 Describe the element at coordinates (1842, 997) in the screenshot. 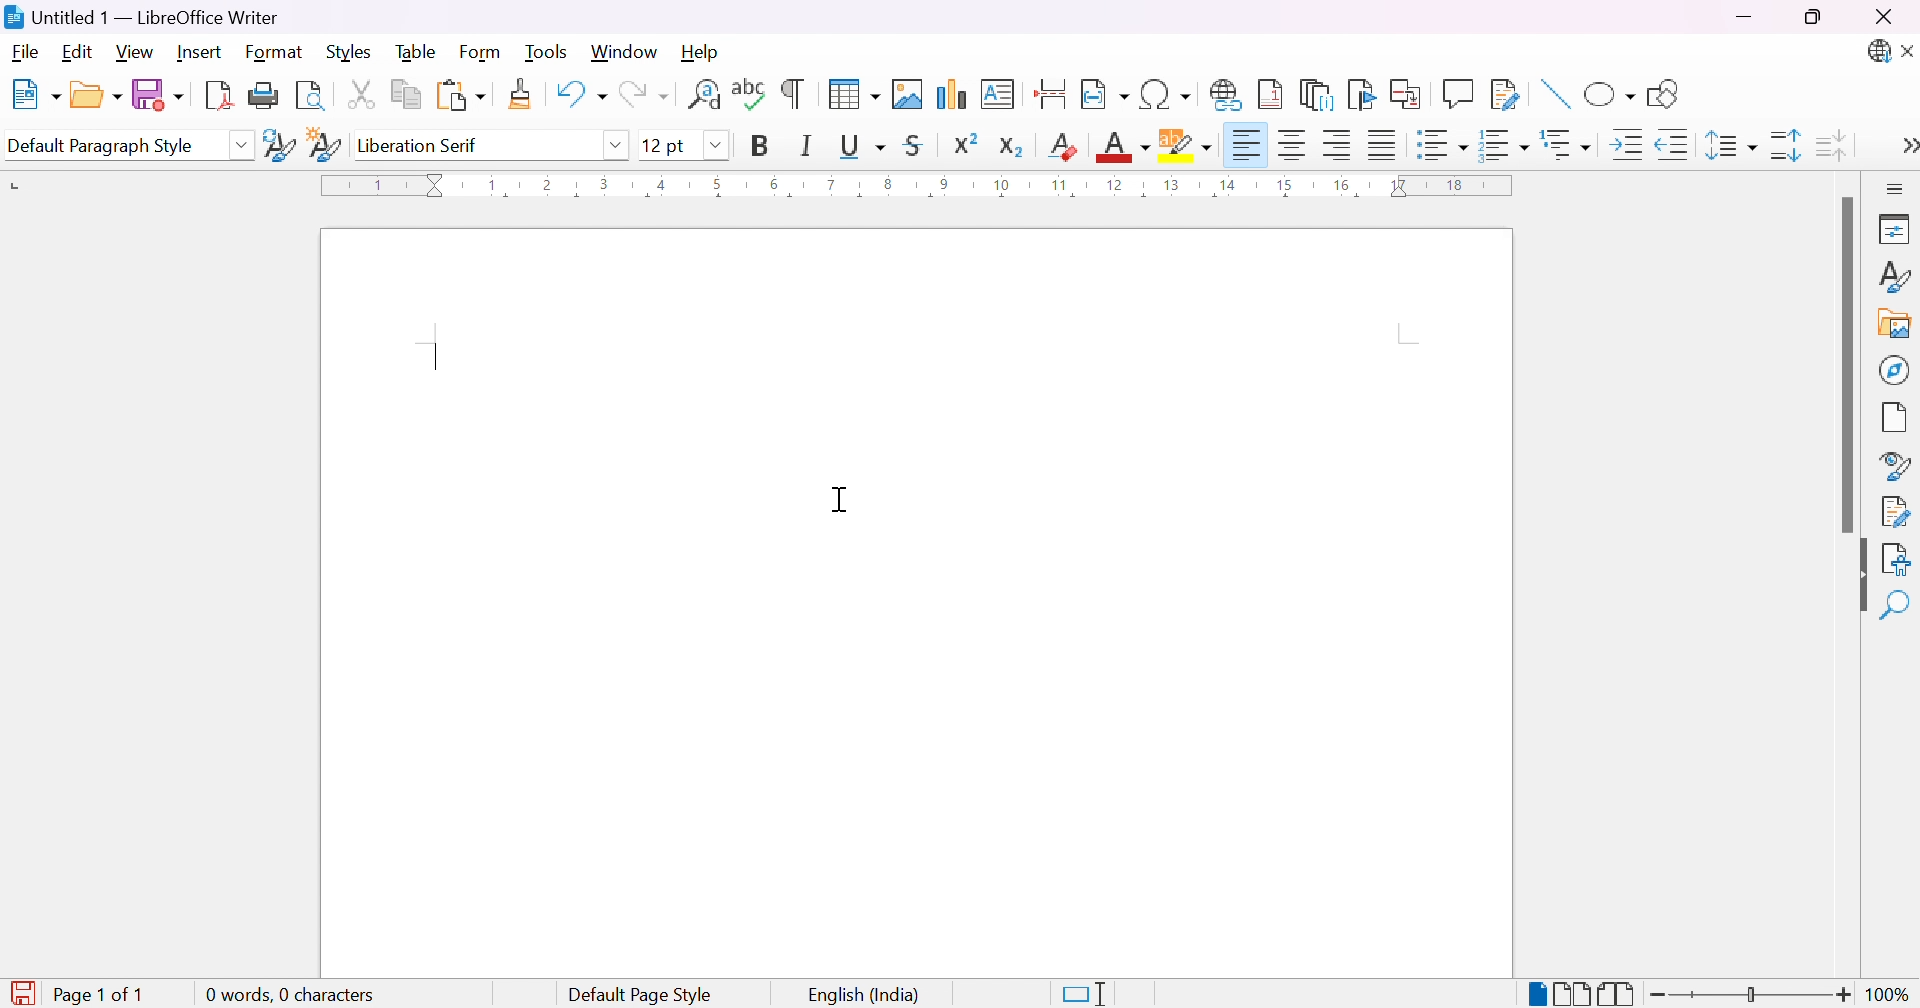

I see `Zoom in` at that location.